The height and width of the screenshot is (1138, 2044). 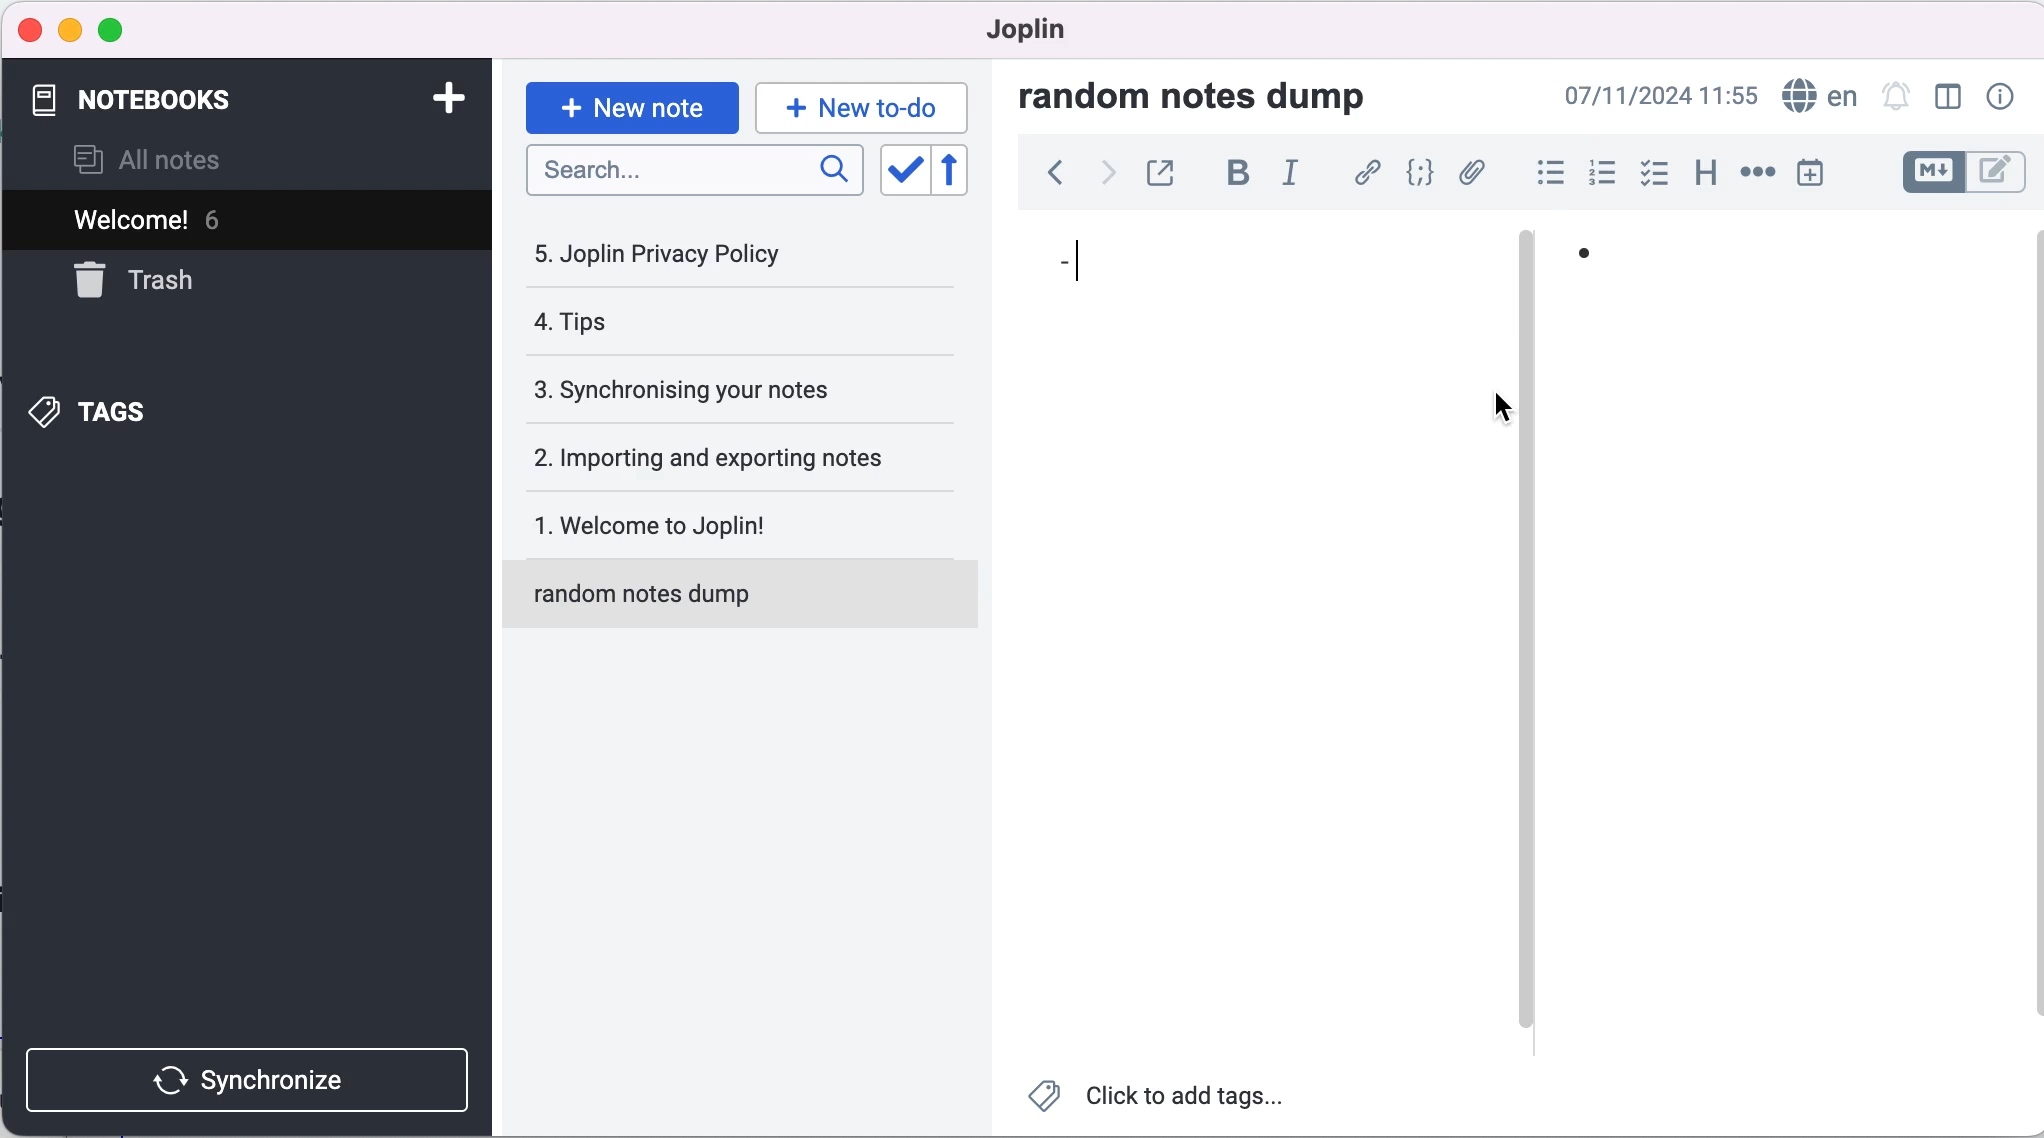 I want to click on italic, so click(x=1293, y=180).